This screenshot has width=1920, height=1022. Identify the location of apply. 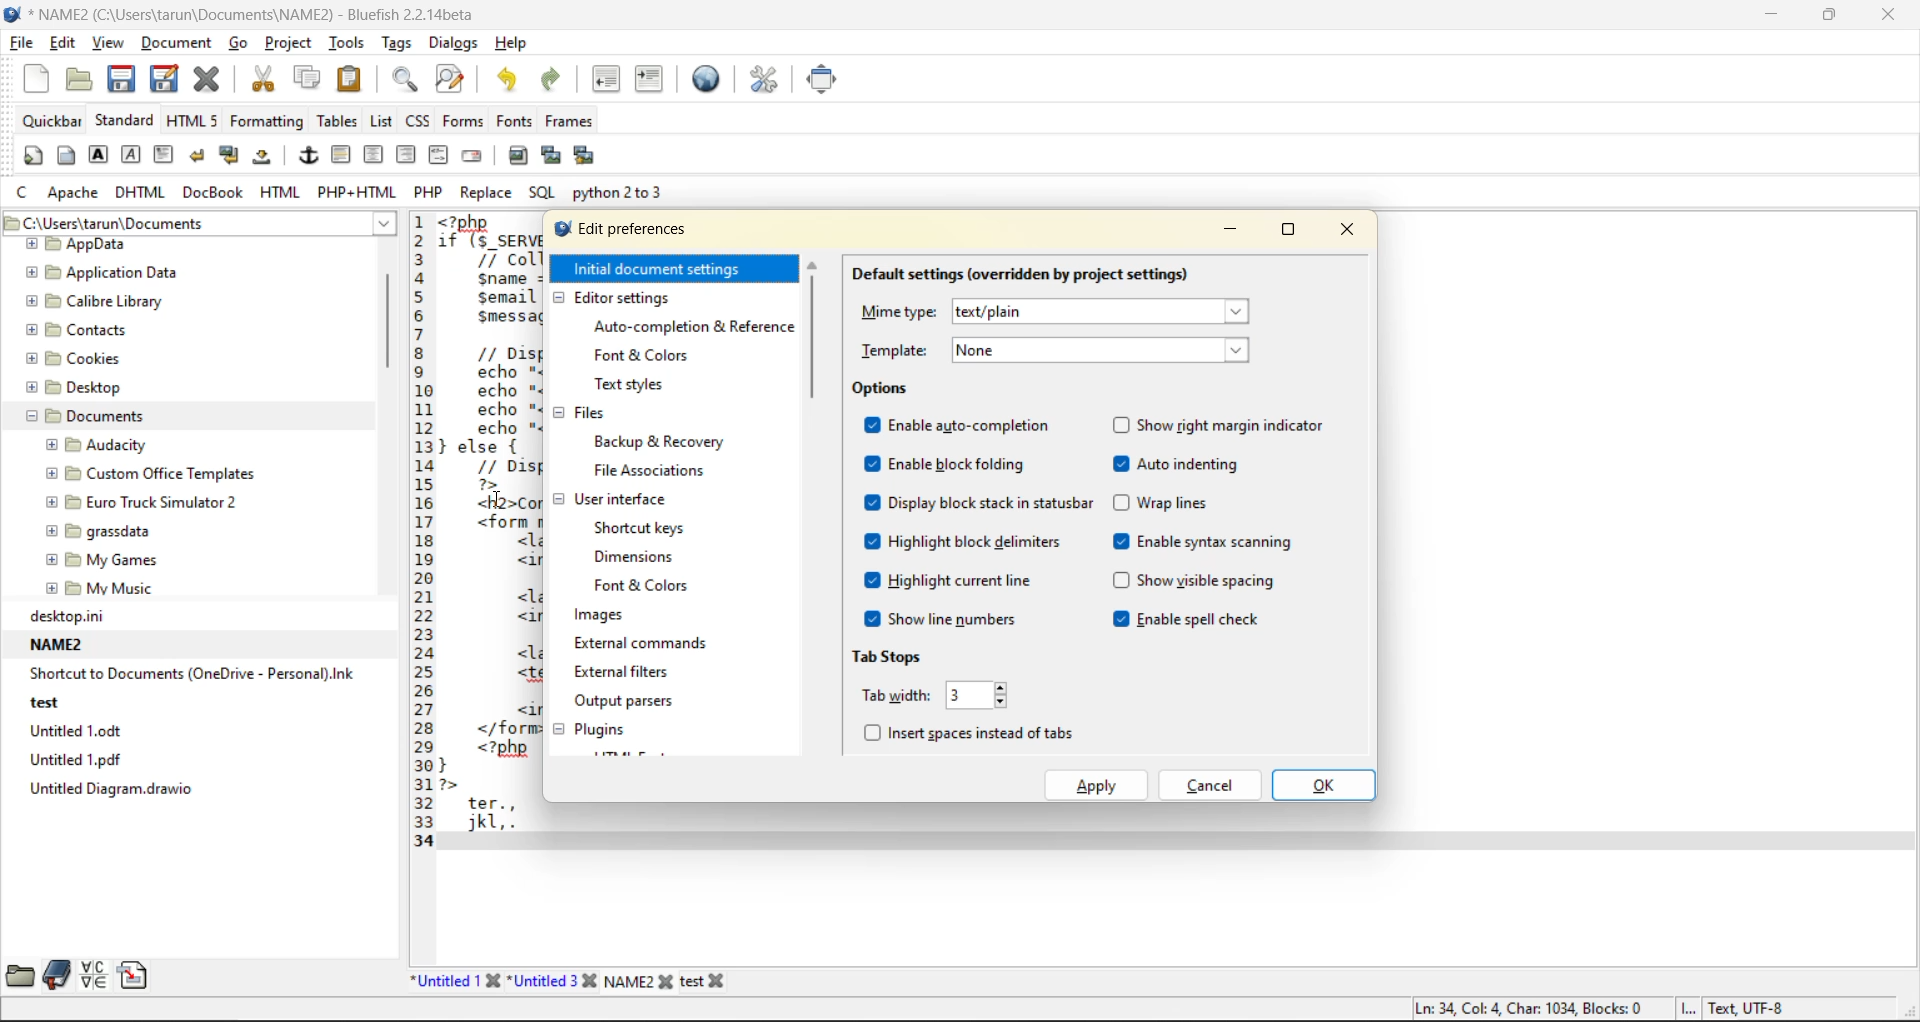
(1101, 785).